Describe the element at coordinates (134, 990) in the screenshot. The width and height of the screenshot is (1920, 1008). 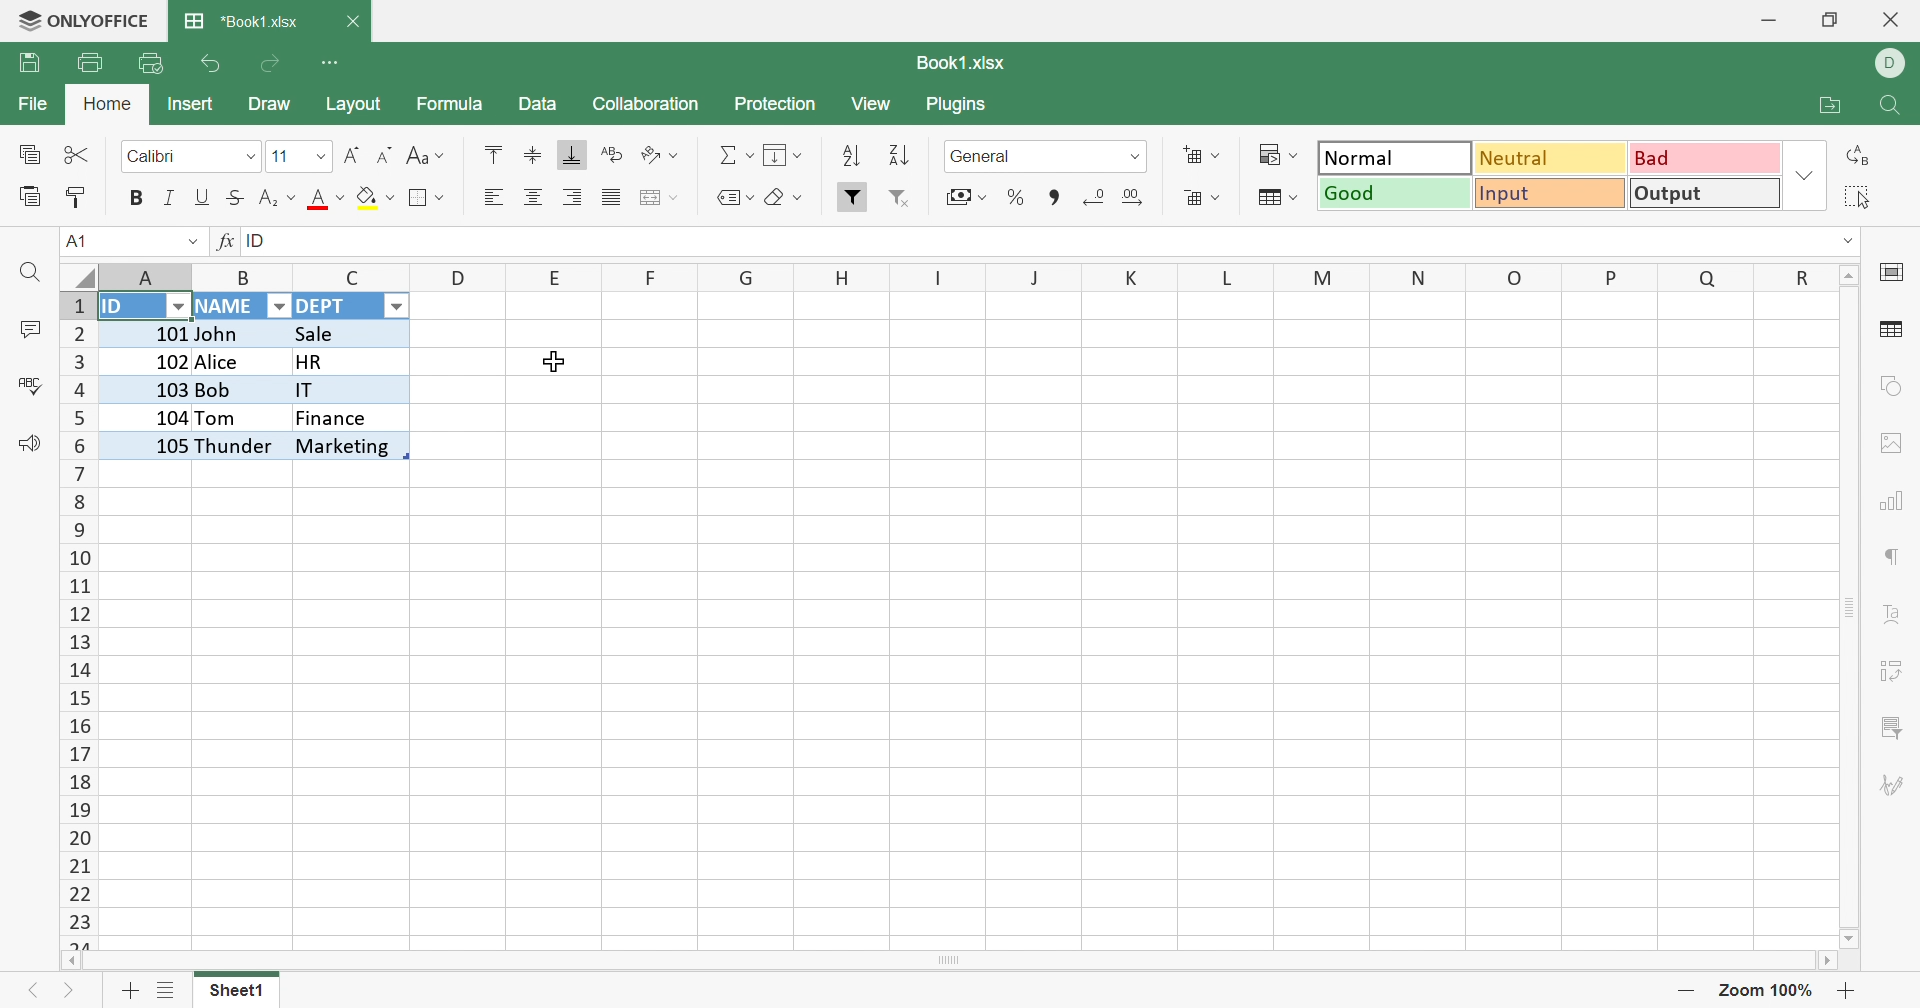
I see `Add sheet` at that location.